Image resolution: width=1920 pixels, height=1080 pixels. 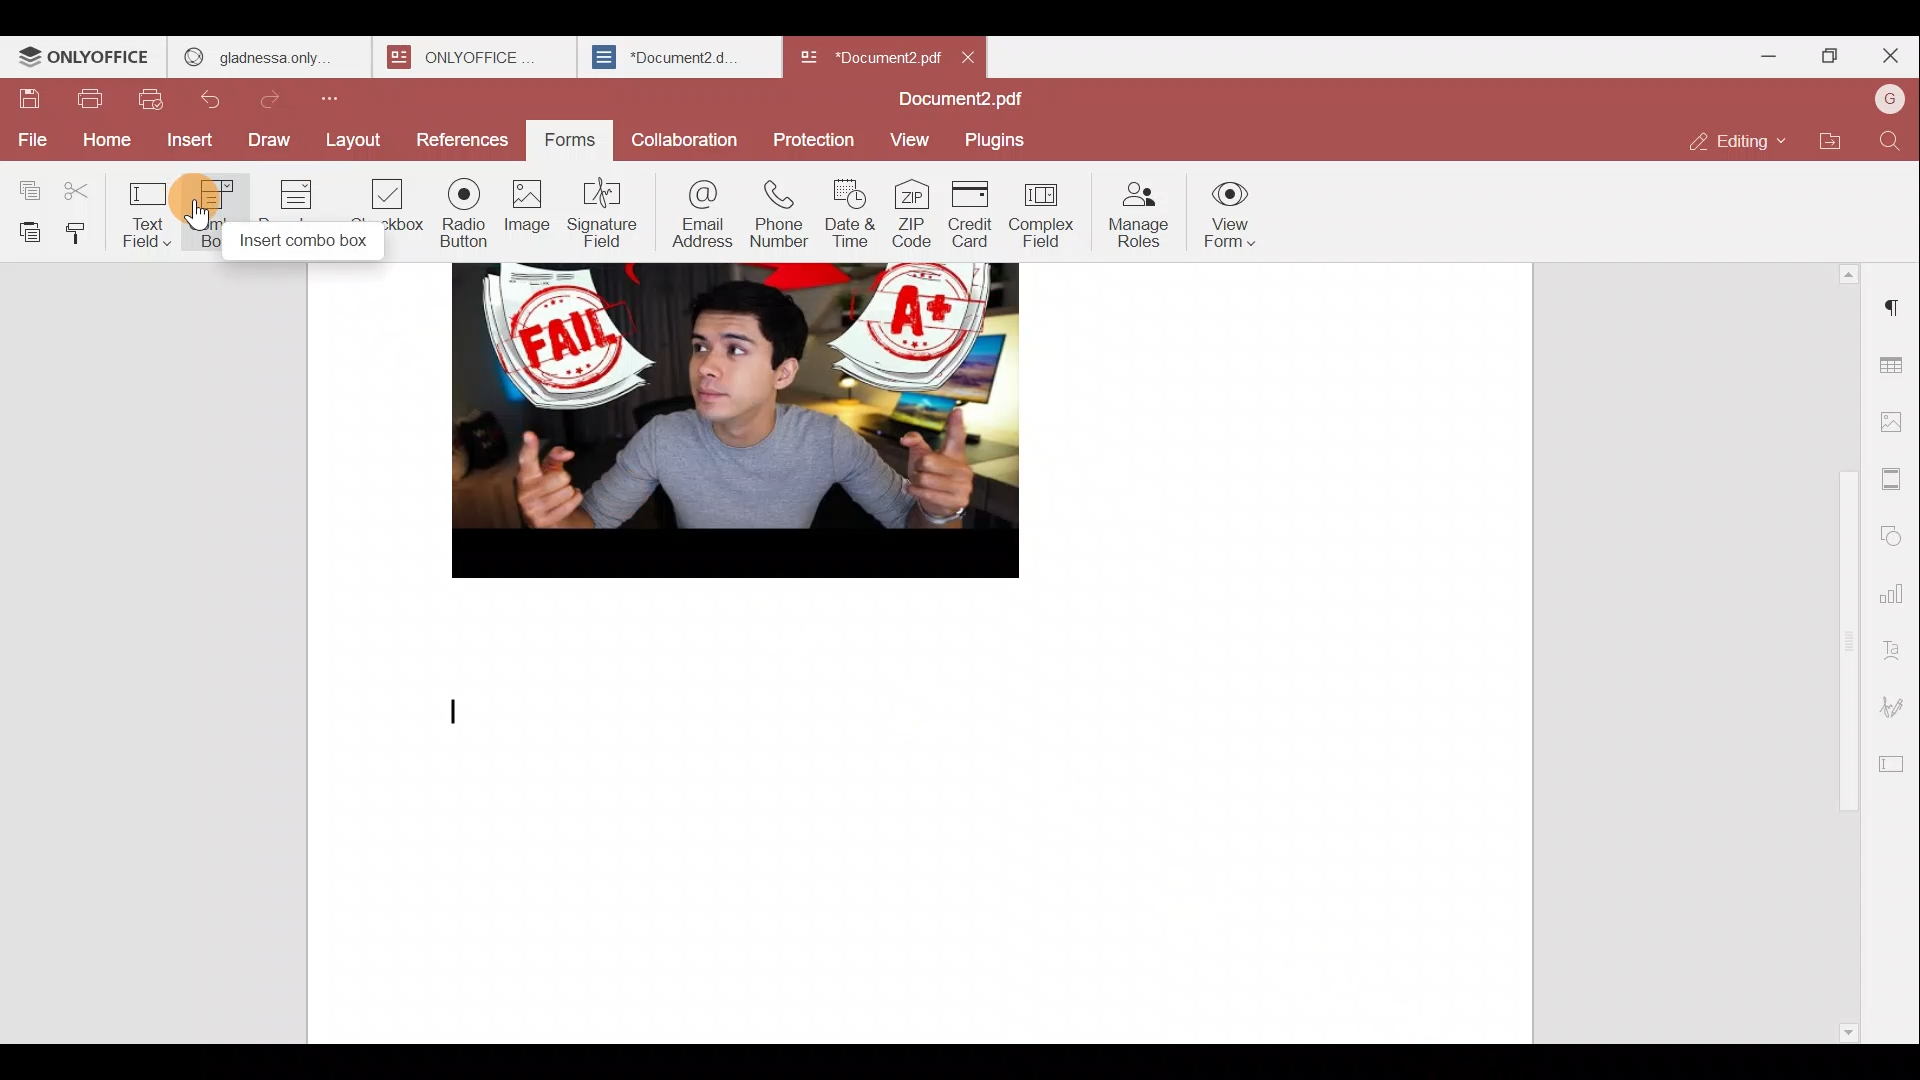 I want to click on ZIP code, so click(x=913, y=216).